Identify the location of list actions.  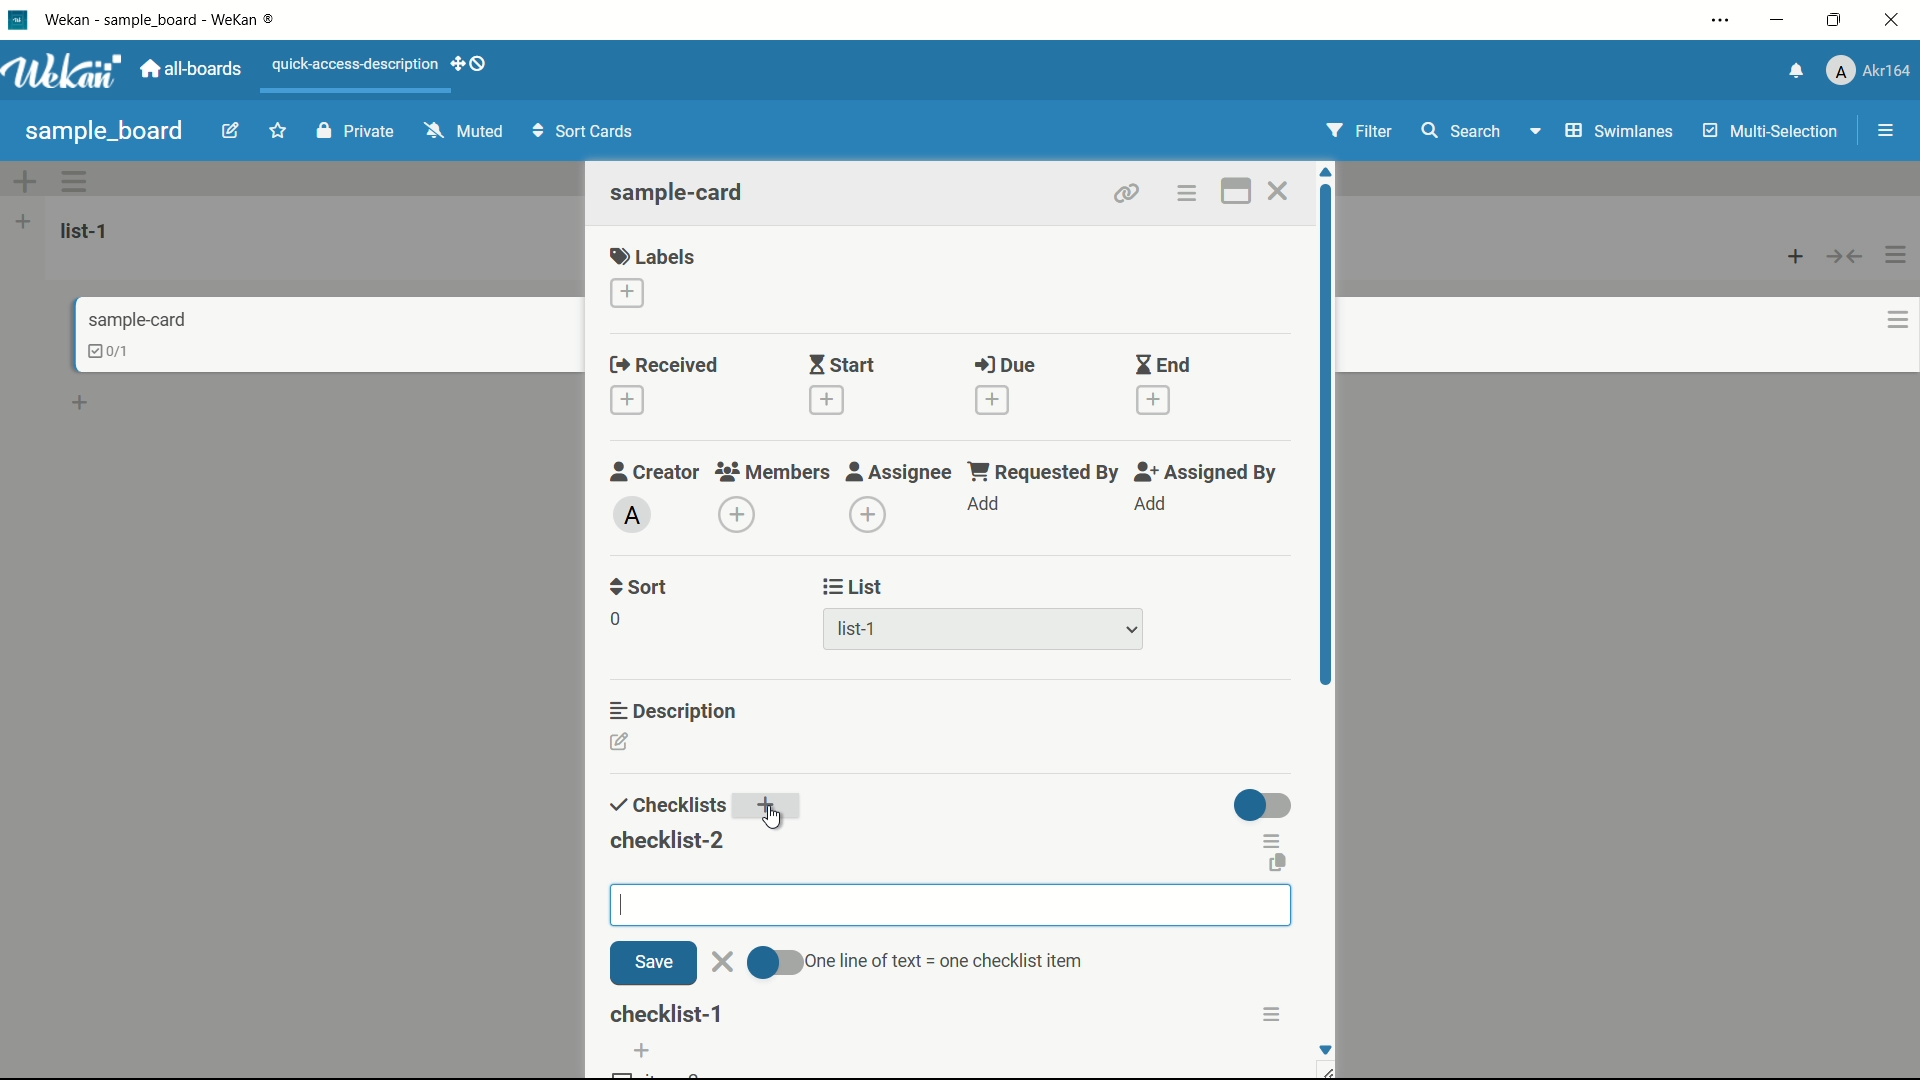
(1897, 255).